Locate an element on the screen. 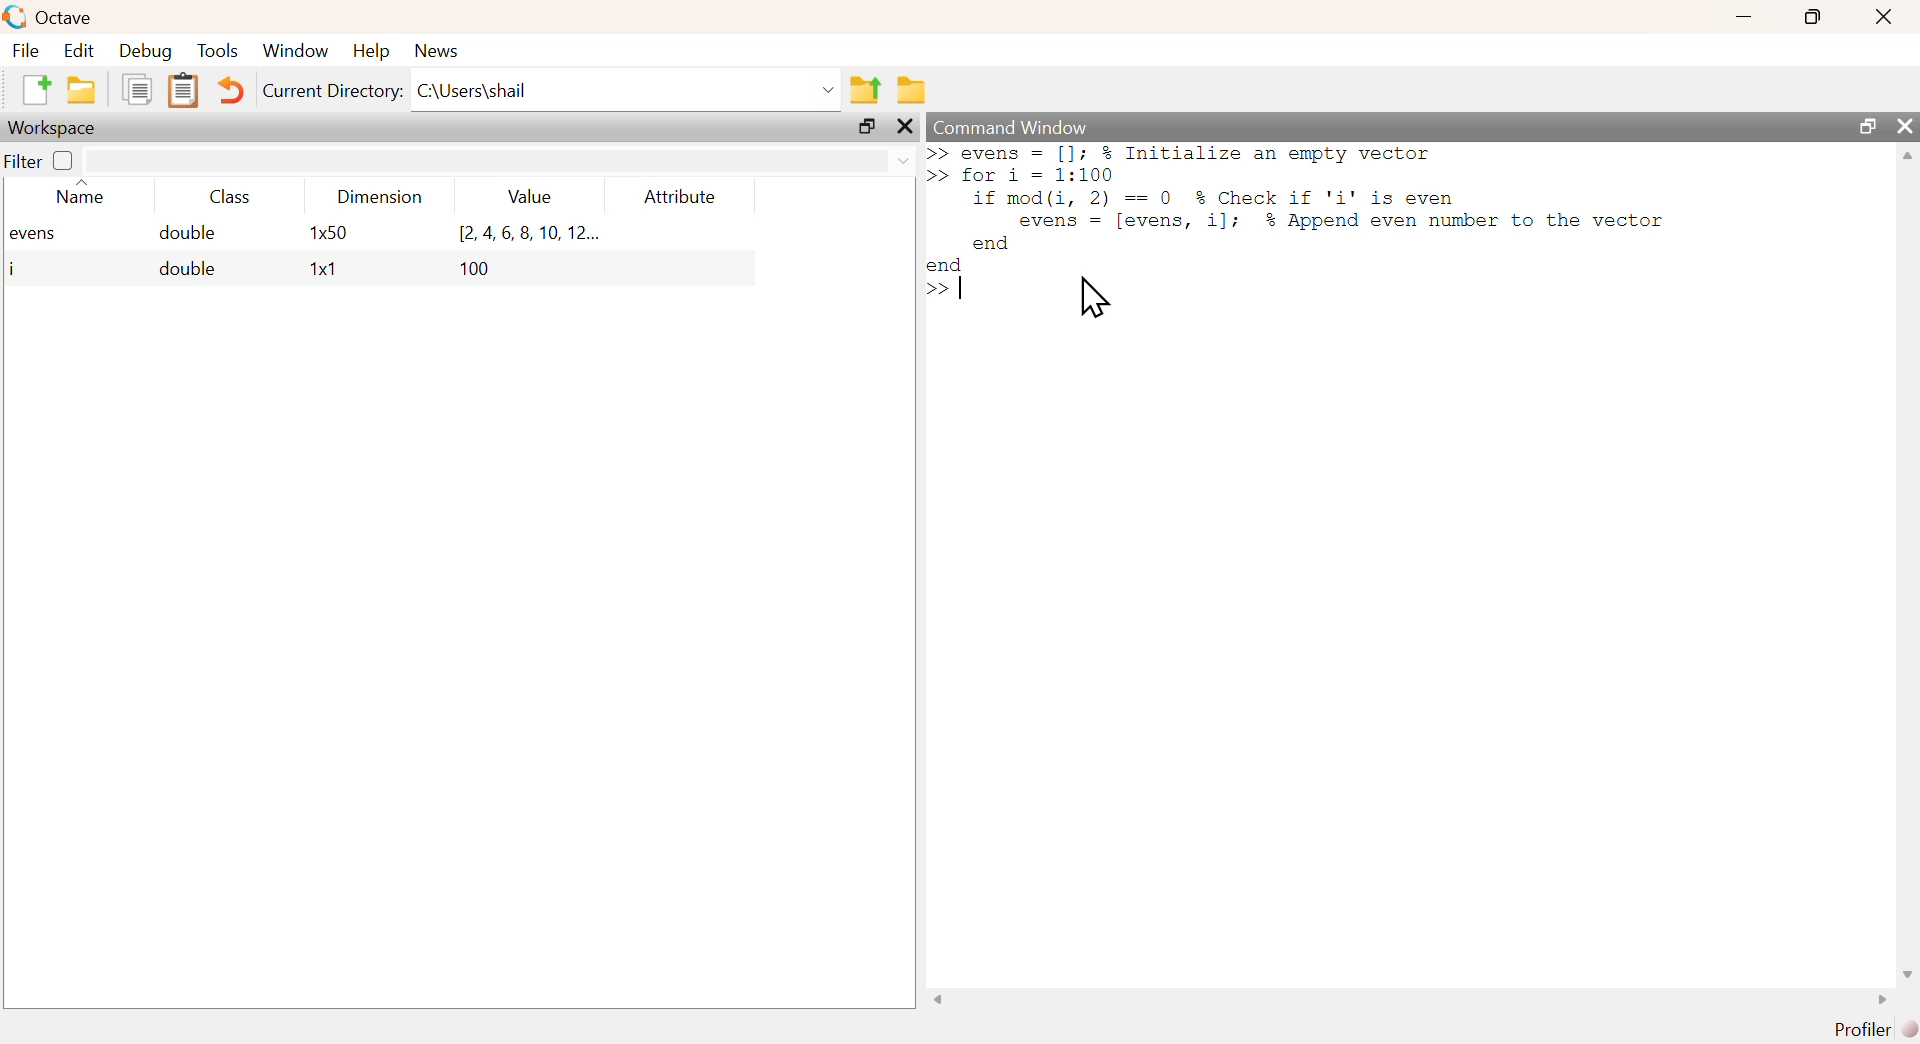 The image size is (1920, 1044). current directory is located at coordinates (332, 90).